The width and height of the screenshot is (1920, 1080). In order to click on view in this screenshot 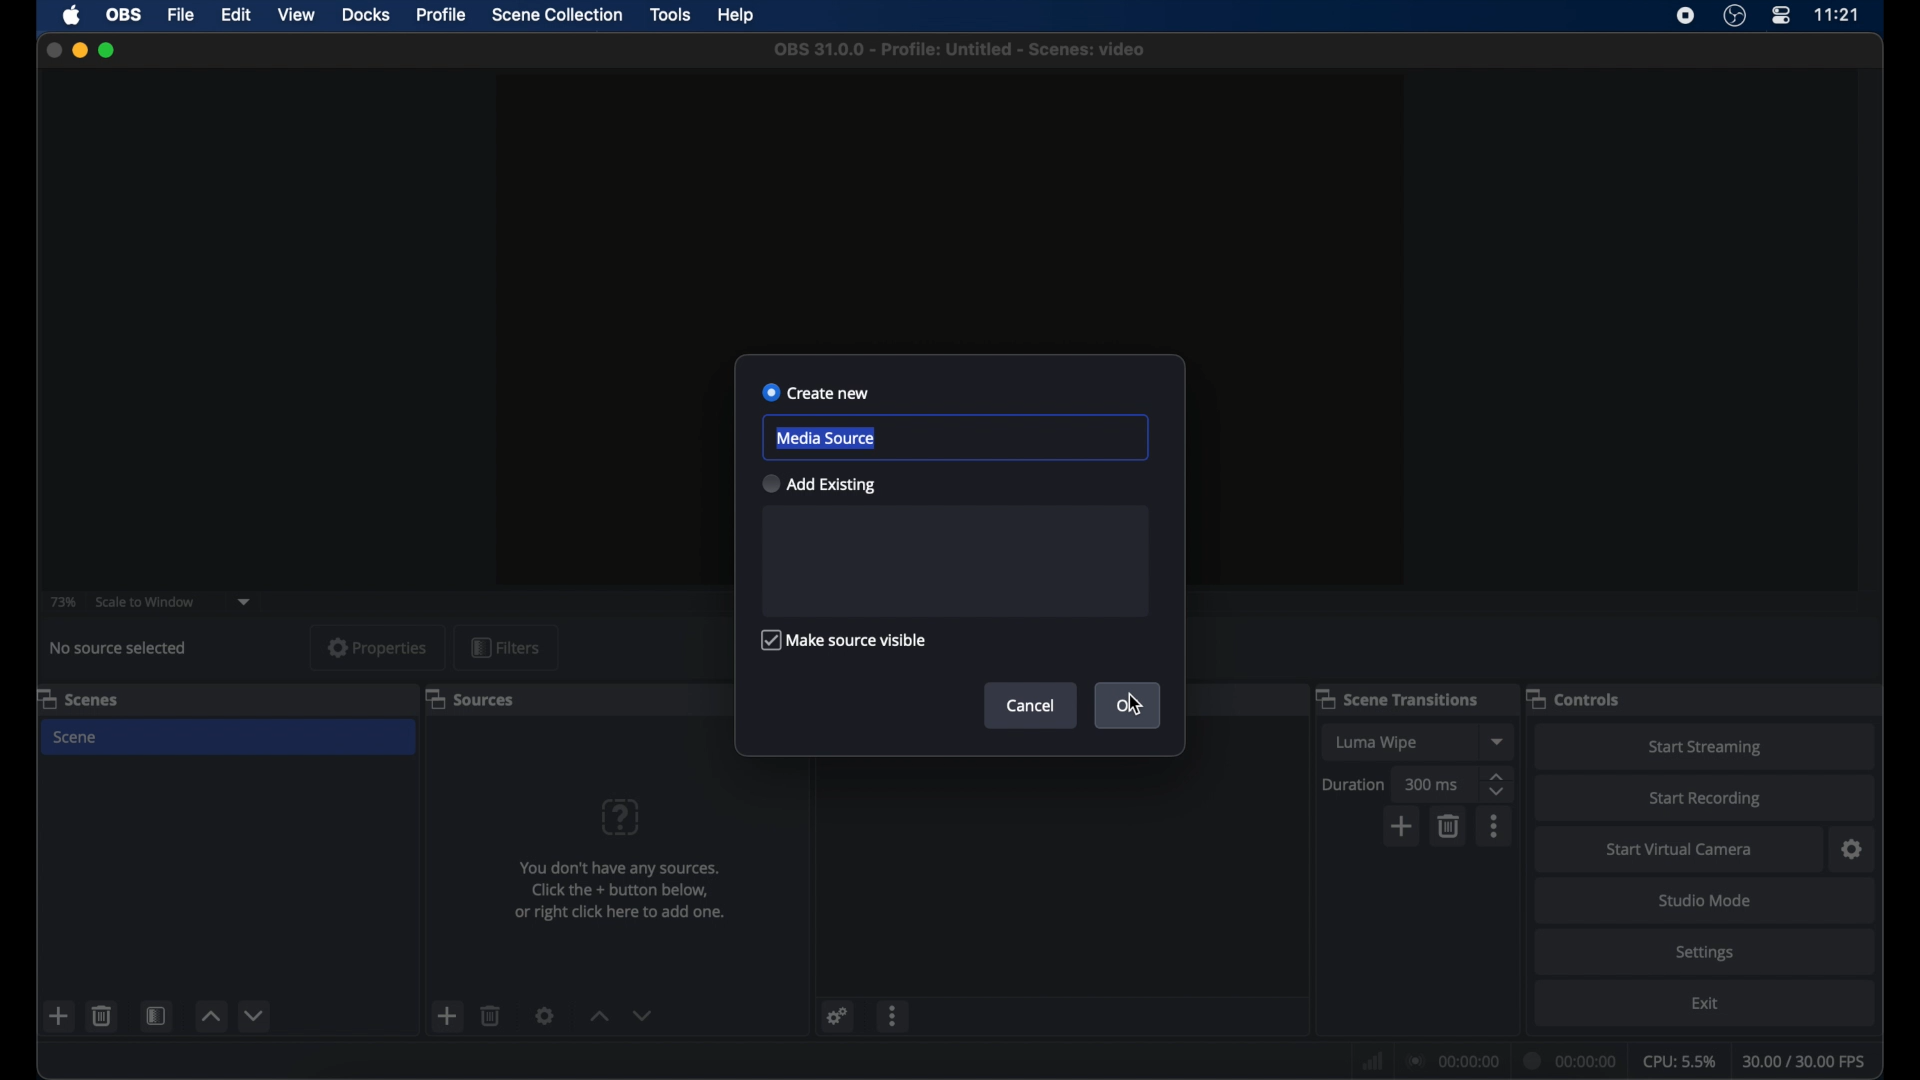, I will do `click(295, 13)`.